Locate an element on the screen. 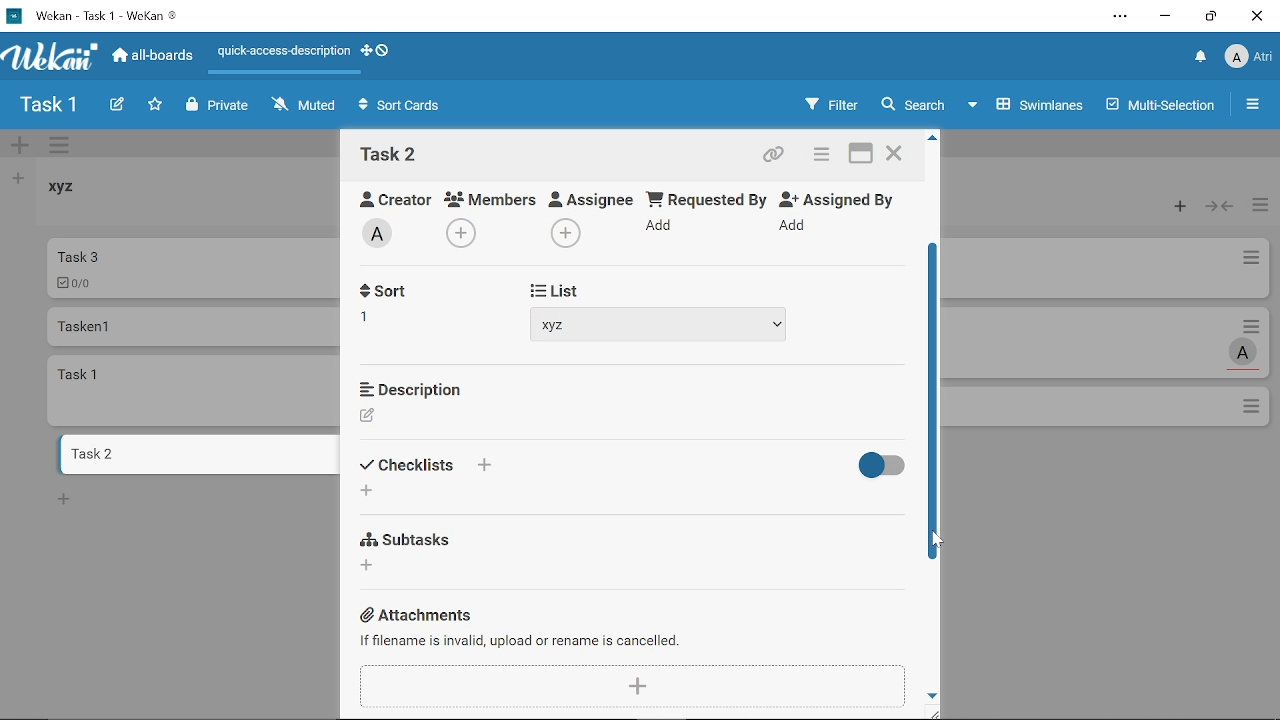 Image resolution: width=1280 pixels, height=720 pixels. List is located at coordinates (557, 468).